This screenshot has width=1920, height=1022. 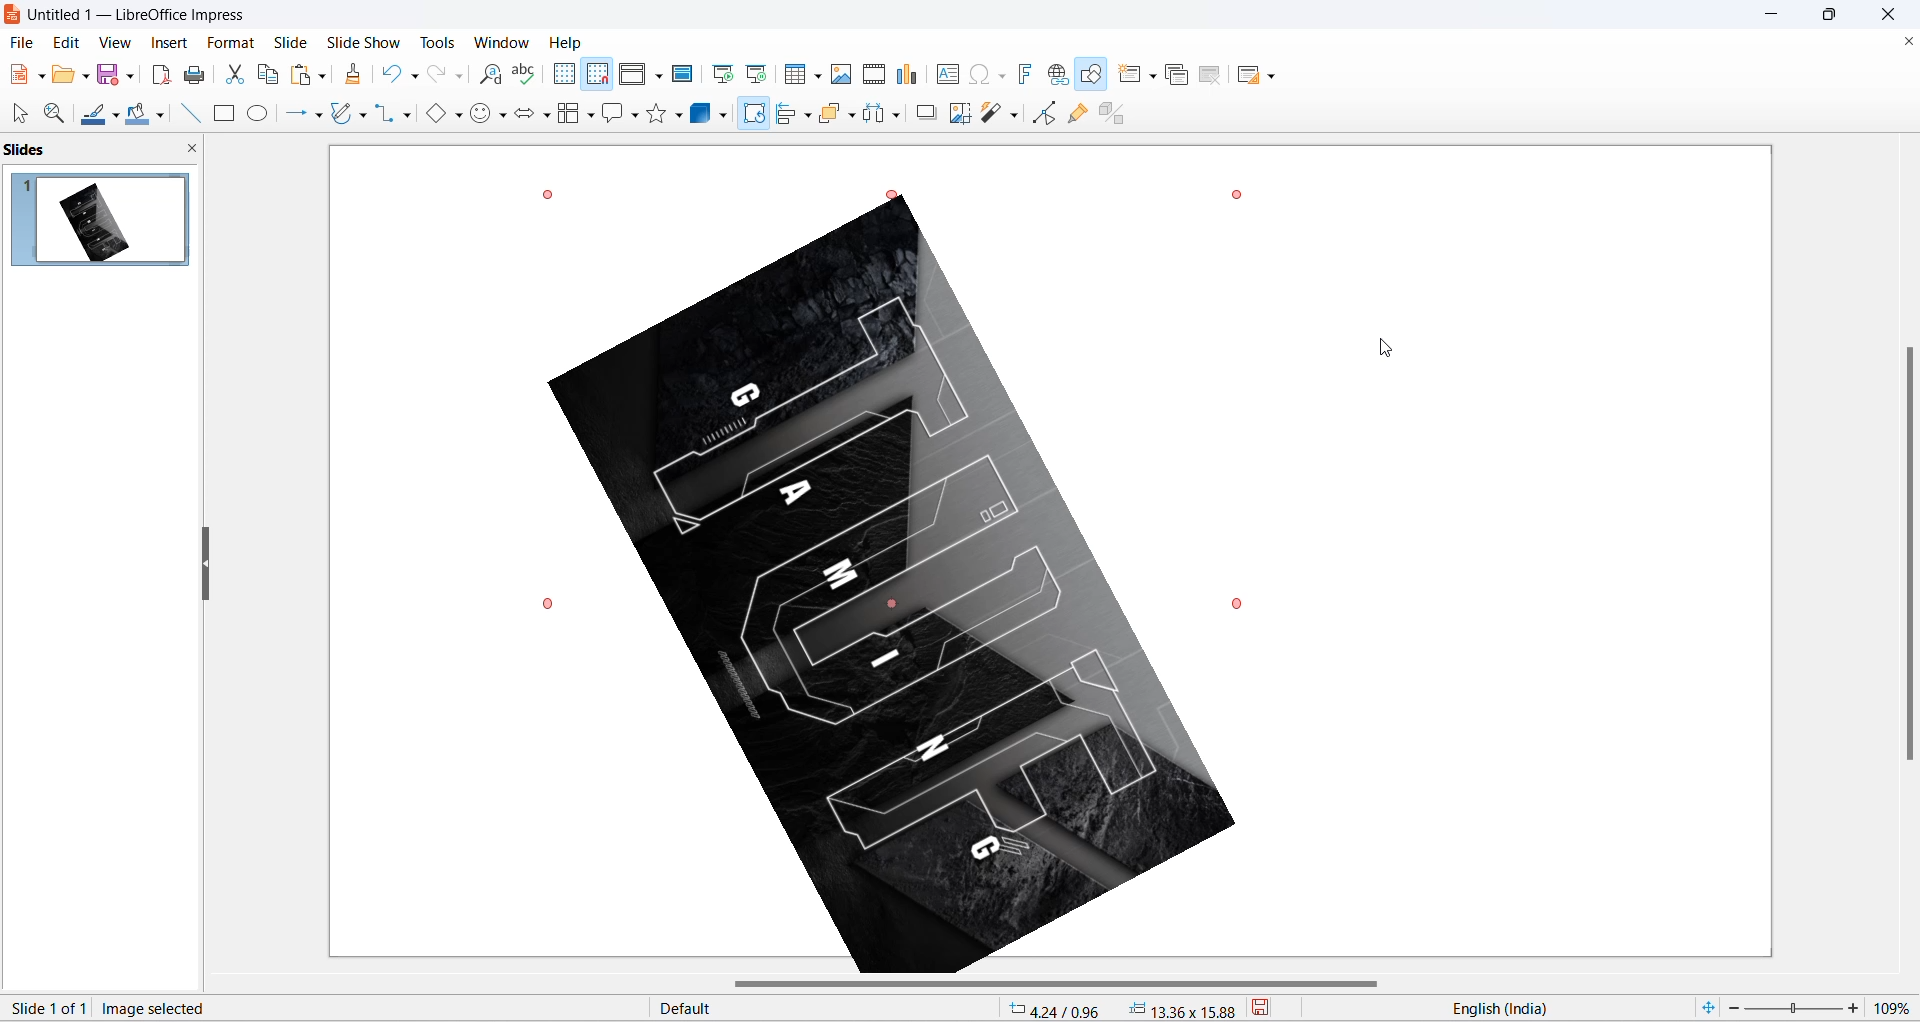 What do you see at coordinates (597, 76) in the screenshot?
I see `snap to grid` at bounding box center [597, 76].